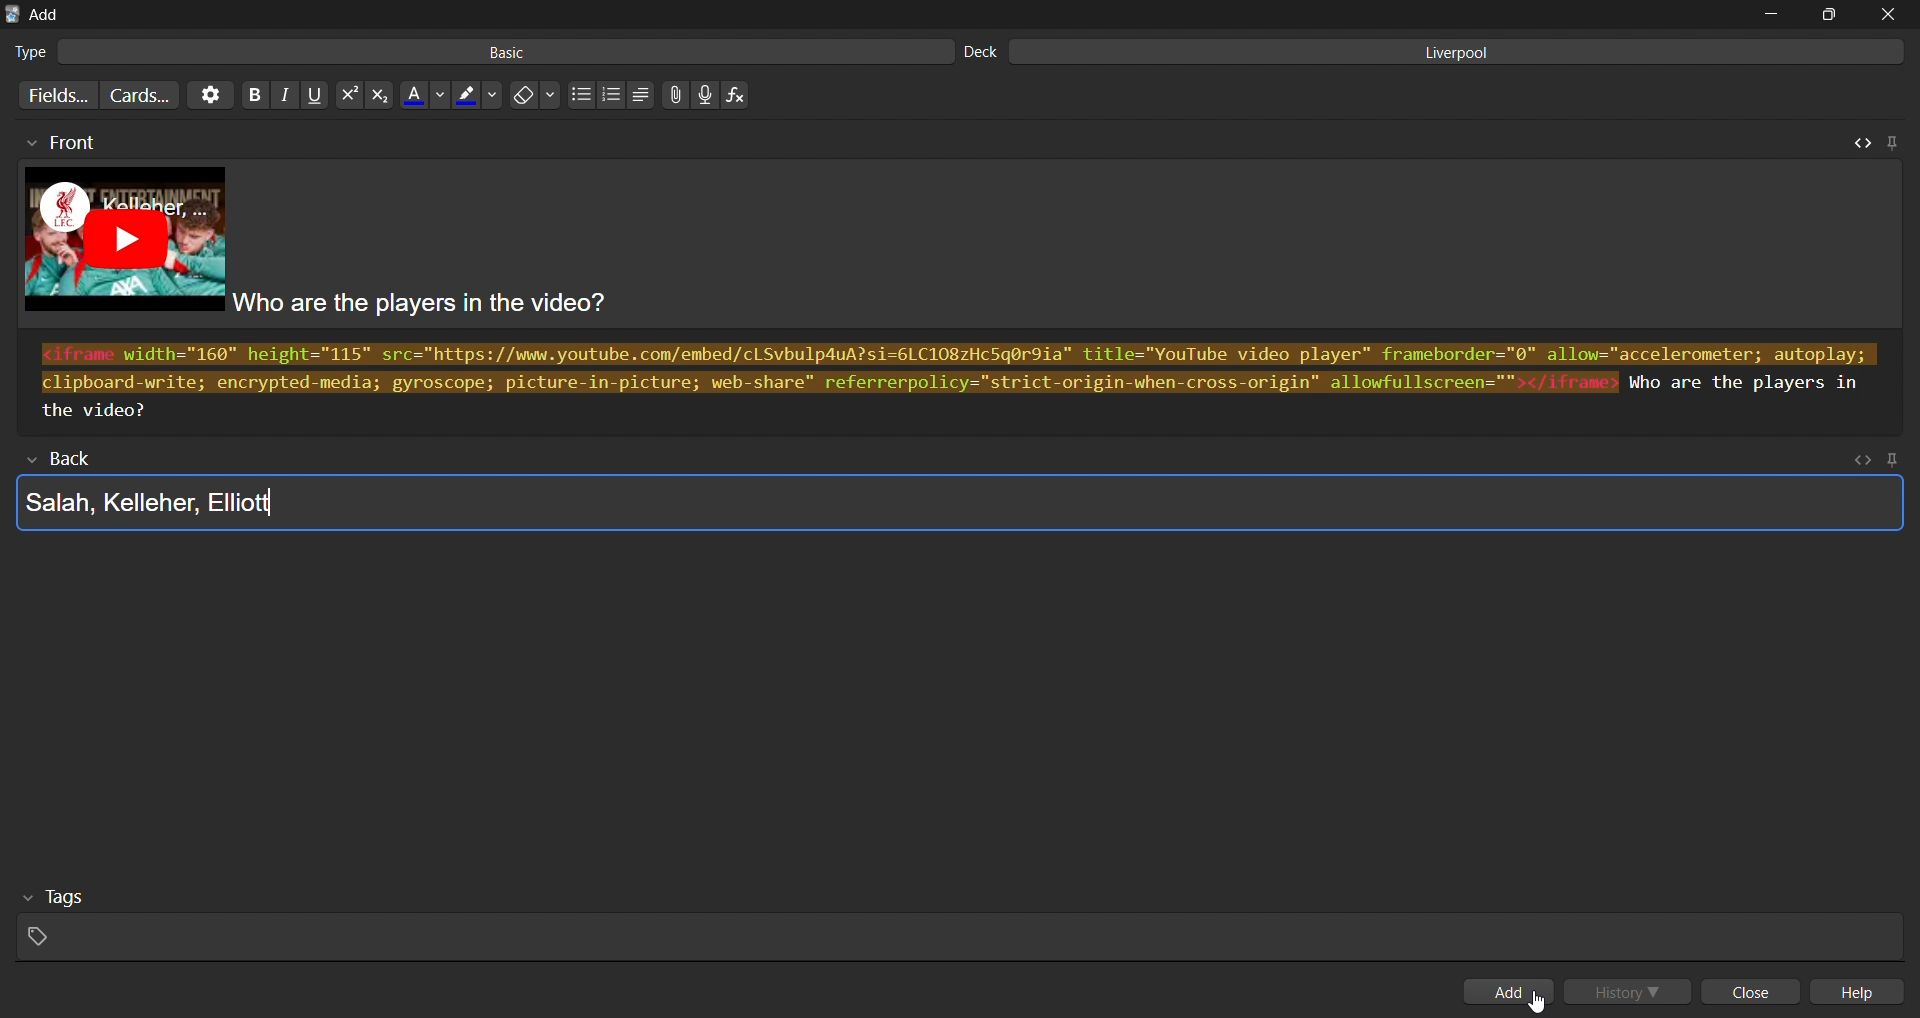 This screenshot has height=1018, width=1920. I want to click on underline, so click(316, 95).